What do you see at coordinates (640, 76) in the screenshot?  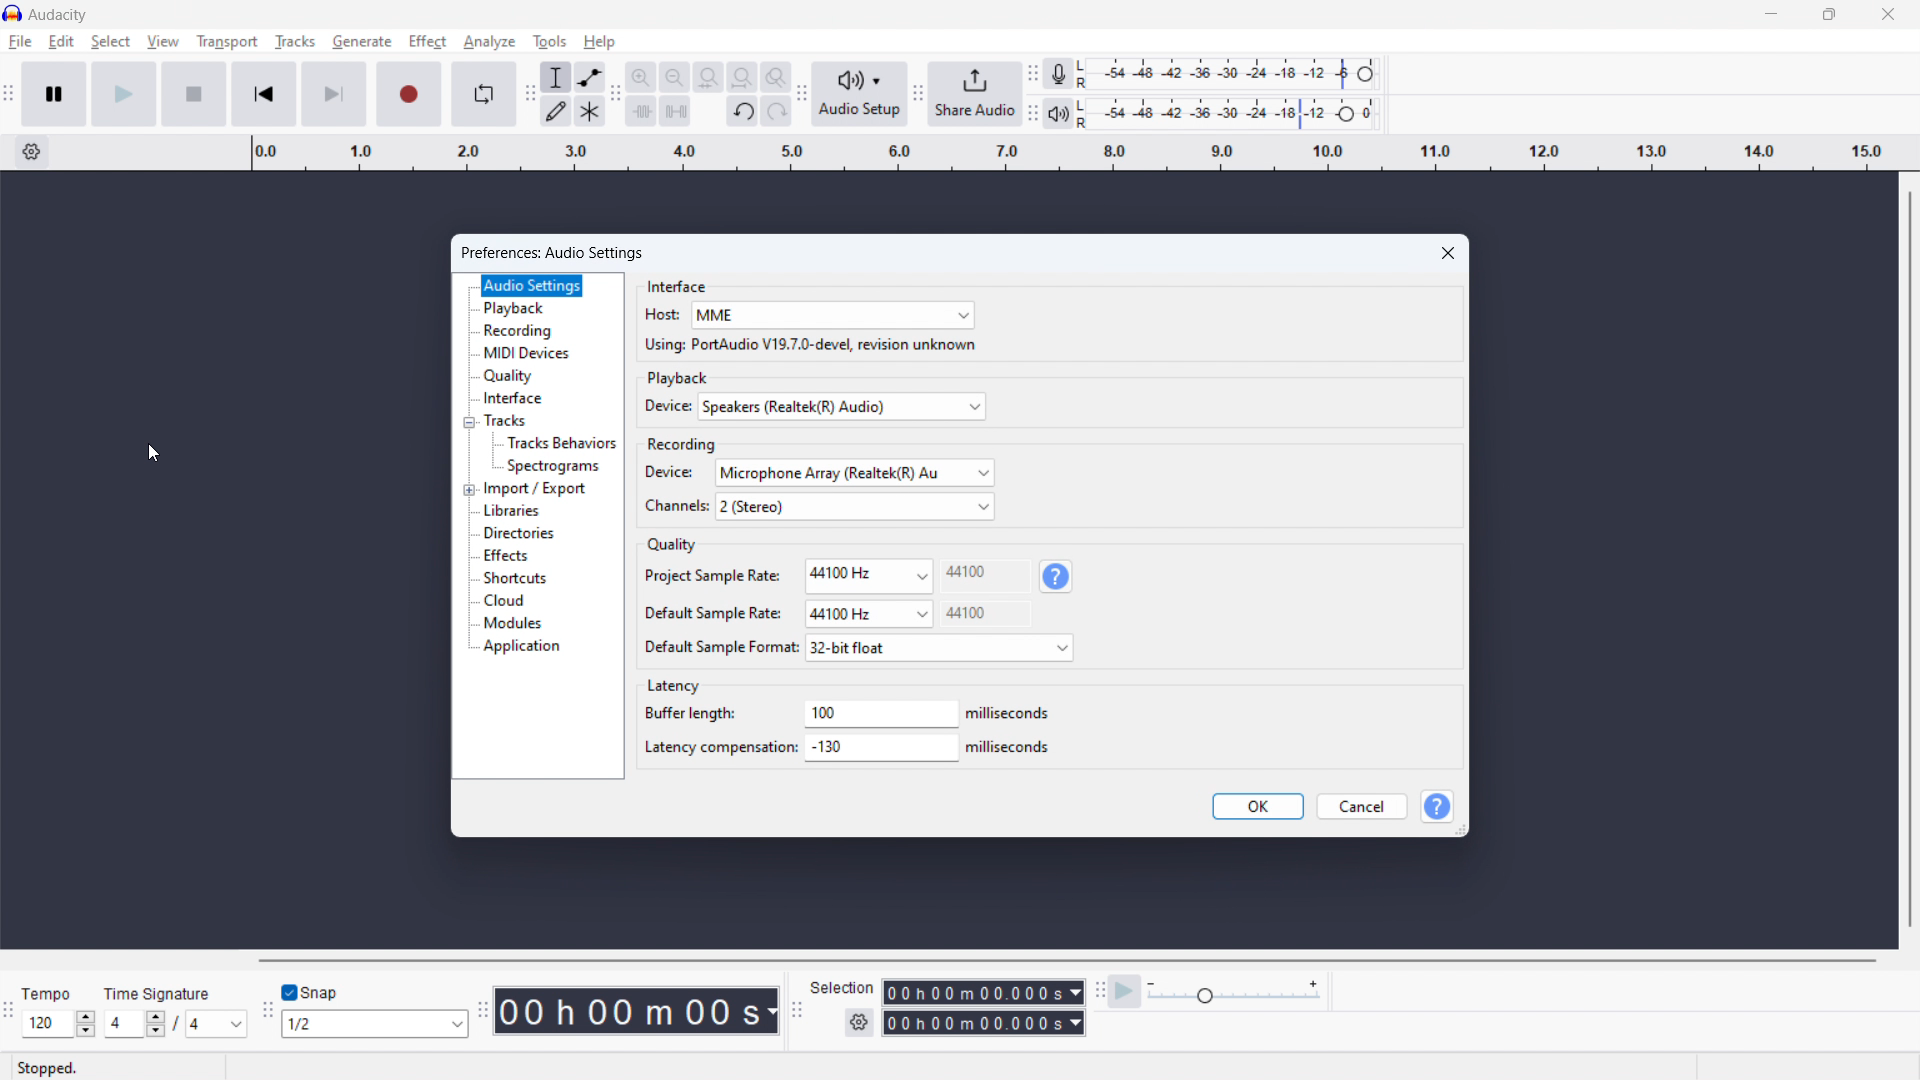 I see `zoom in` at bounding box center [640, 76].